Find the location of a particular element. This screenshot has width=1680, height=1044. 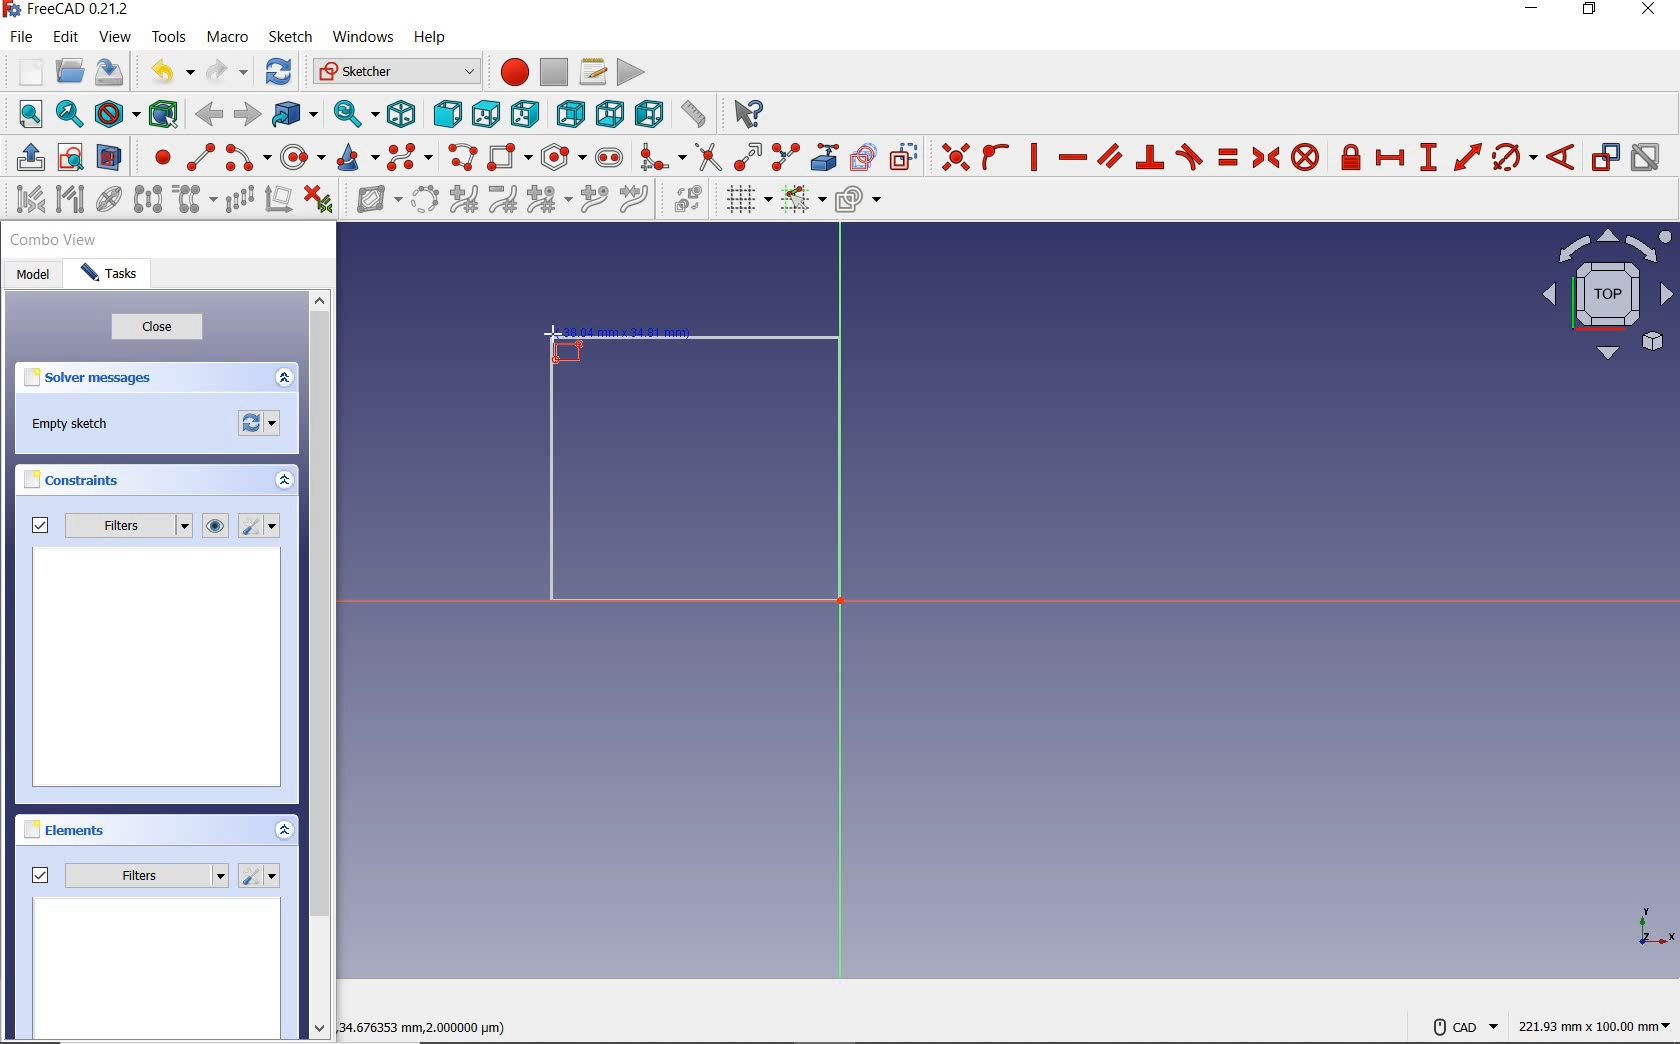

minimize is located at coordinates (1533, 13).